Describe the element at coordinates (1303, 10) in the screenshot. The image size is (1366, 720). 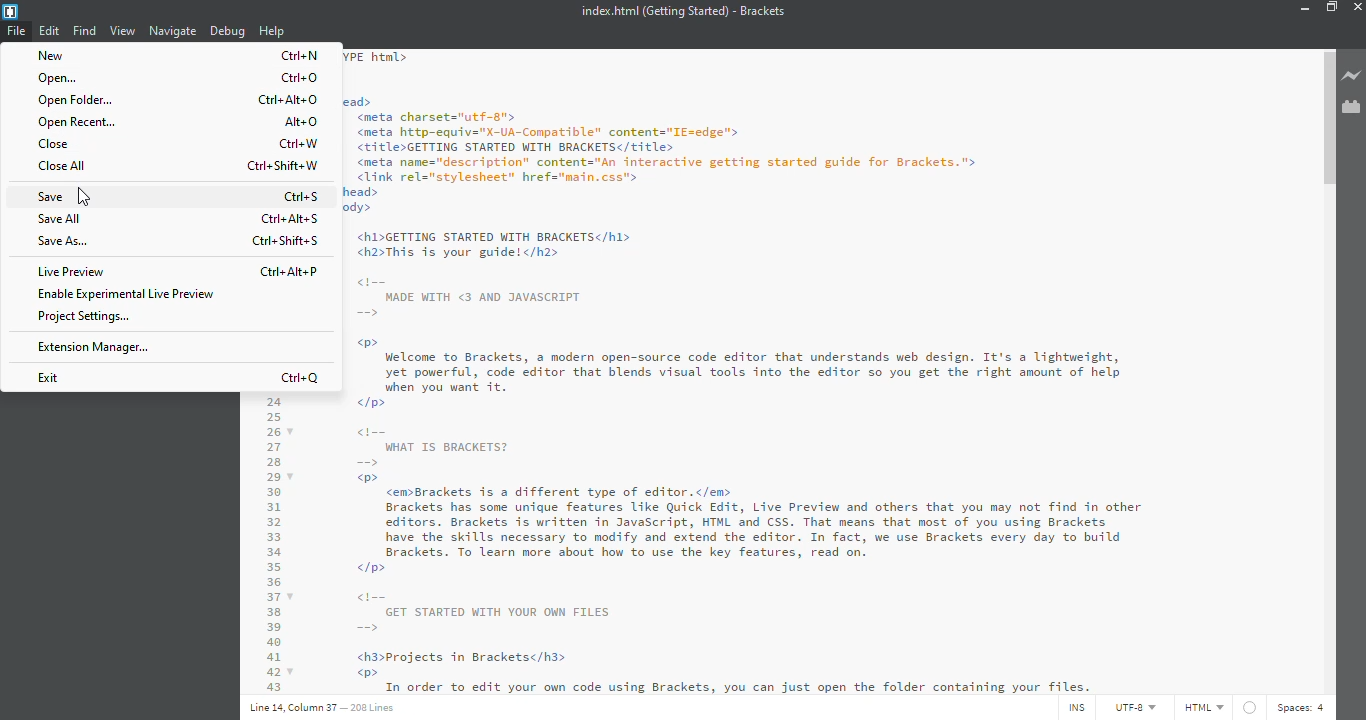
I see `minimize` at that location.